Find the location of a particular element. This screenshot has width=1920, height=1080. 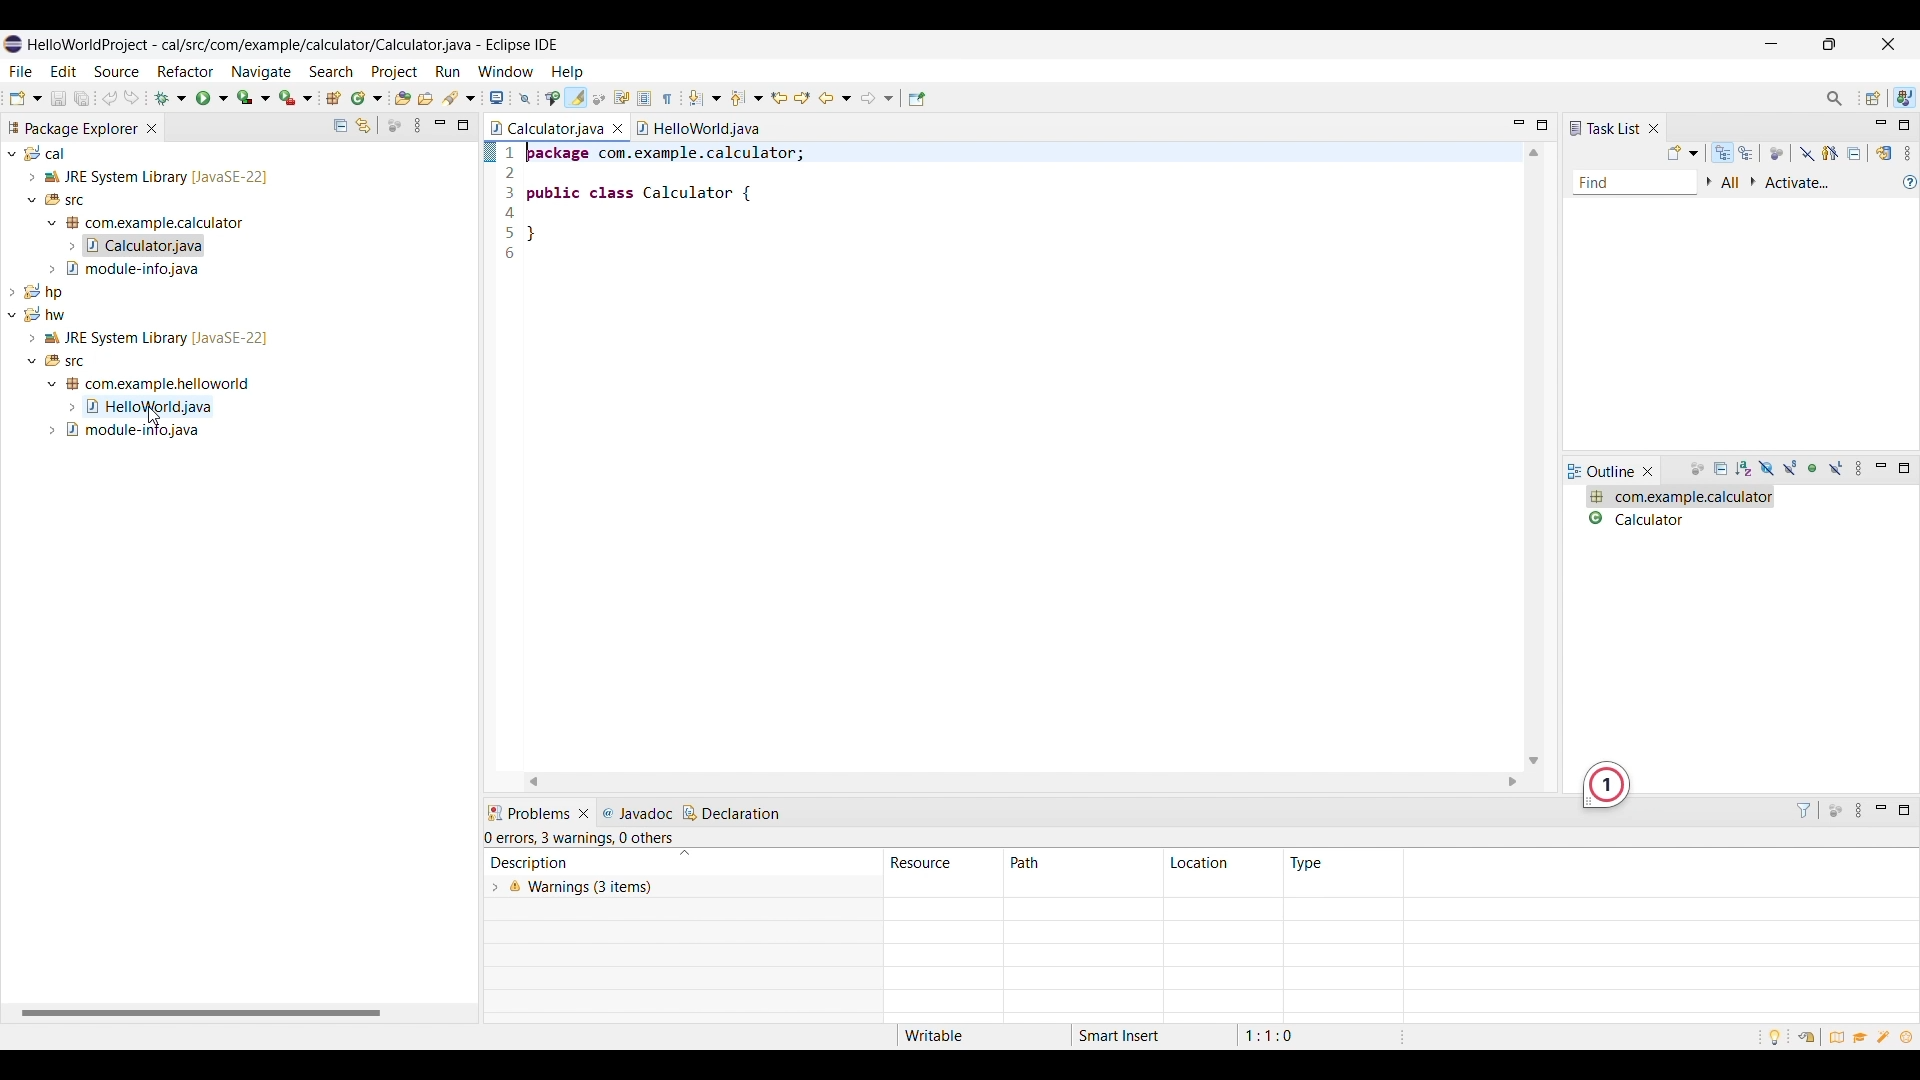

Next annotation options is located at coordinates (706, 98).